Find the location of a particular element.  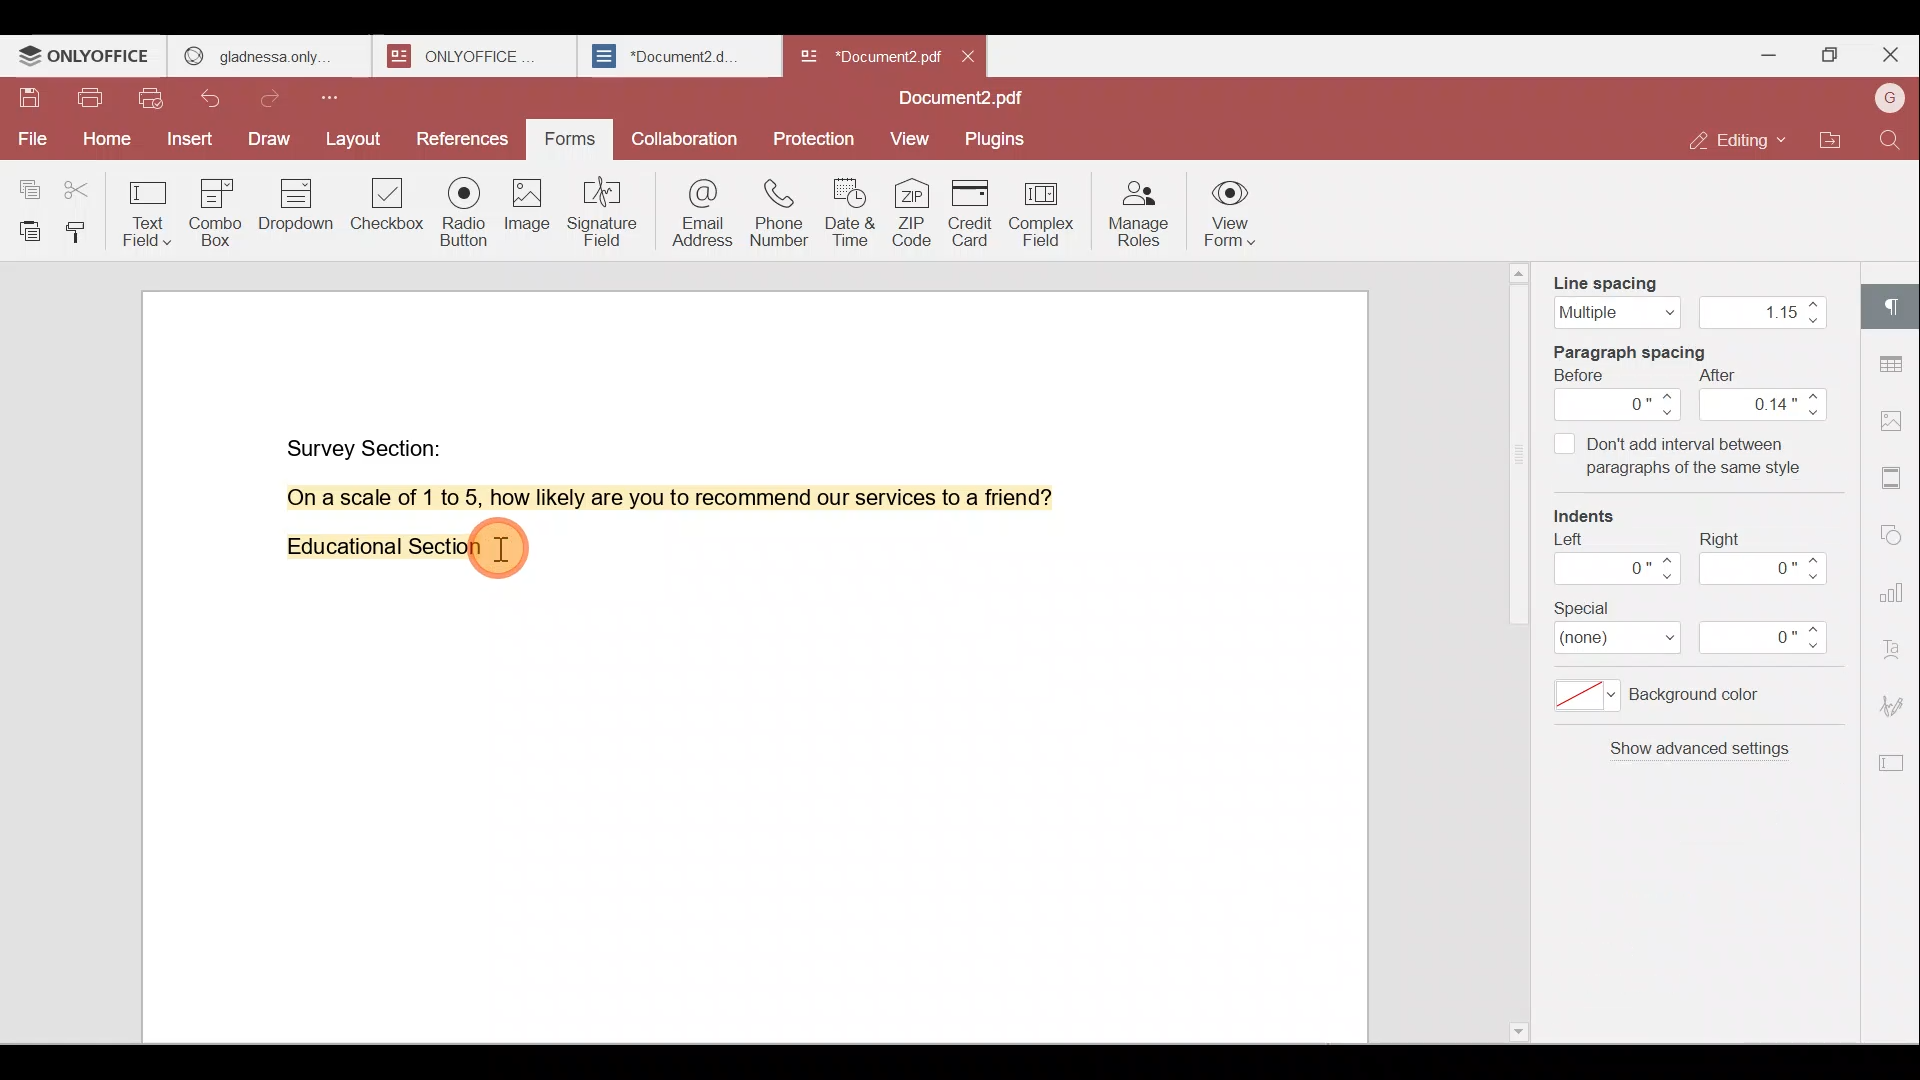

gladness only is located at coordinates (269, 56).